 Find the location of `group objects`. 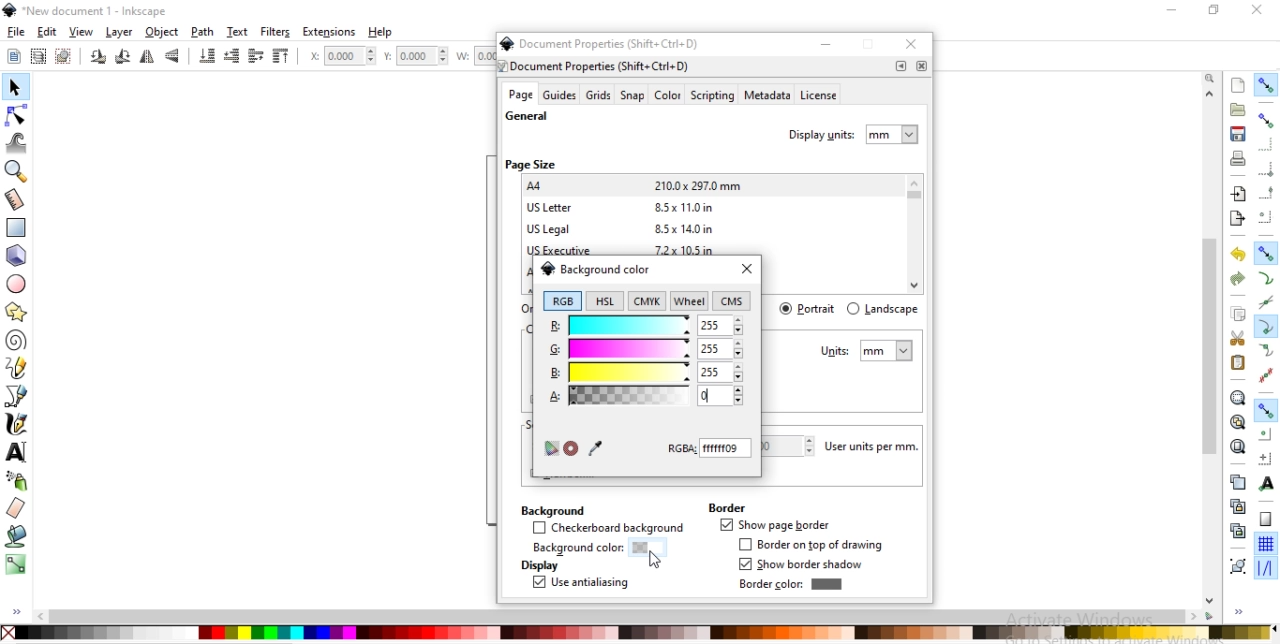

group objects is located at coordinates (1236, 566).